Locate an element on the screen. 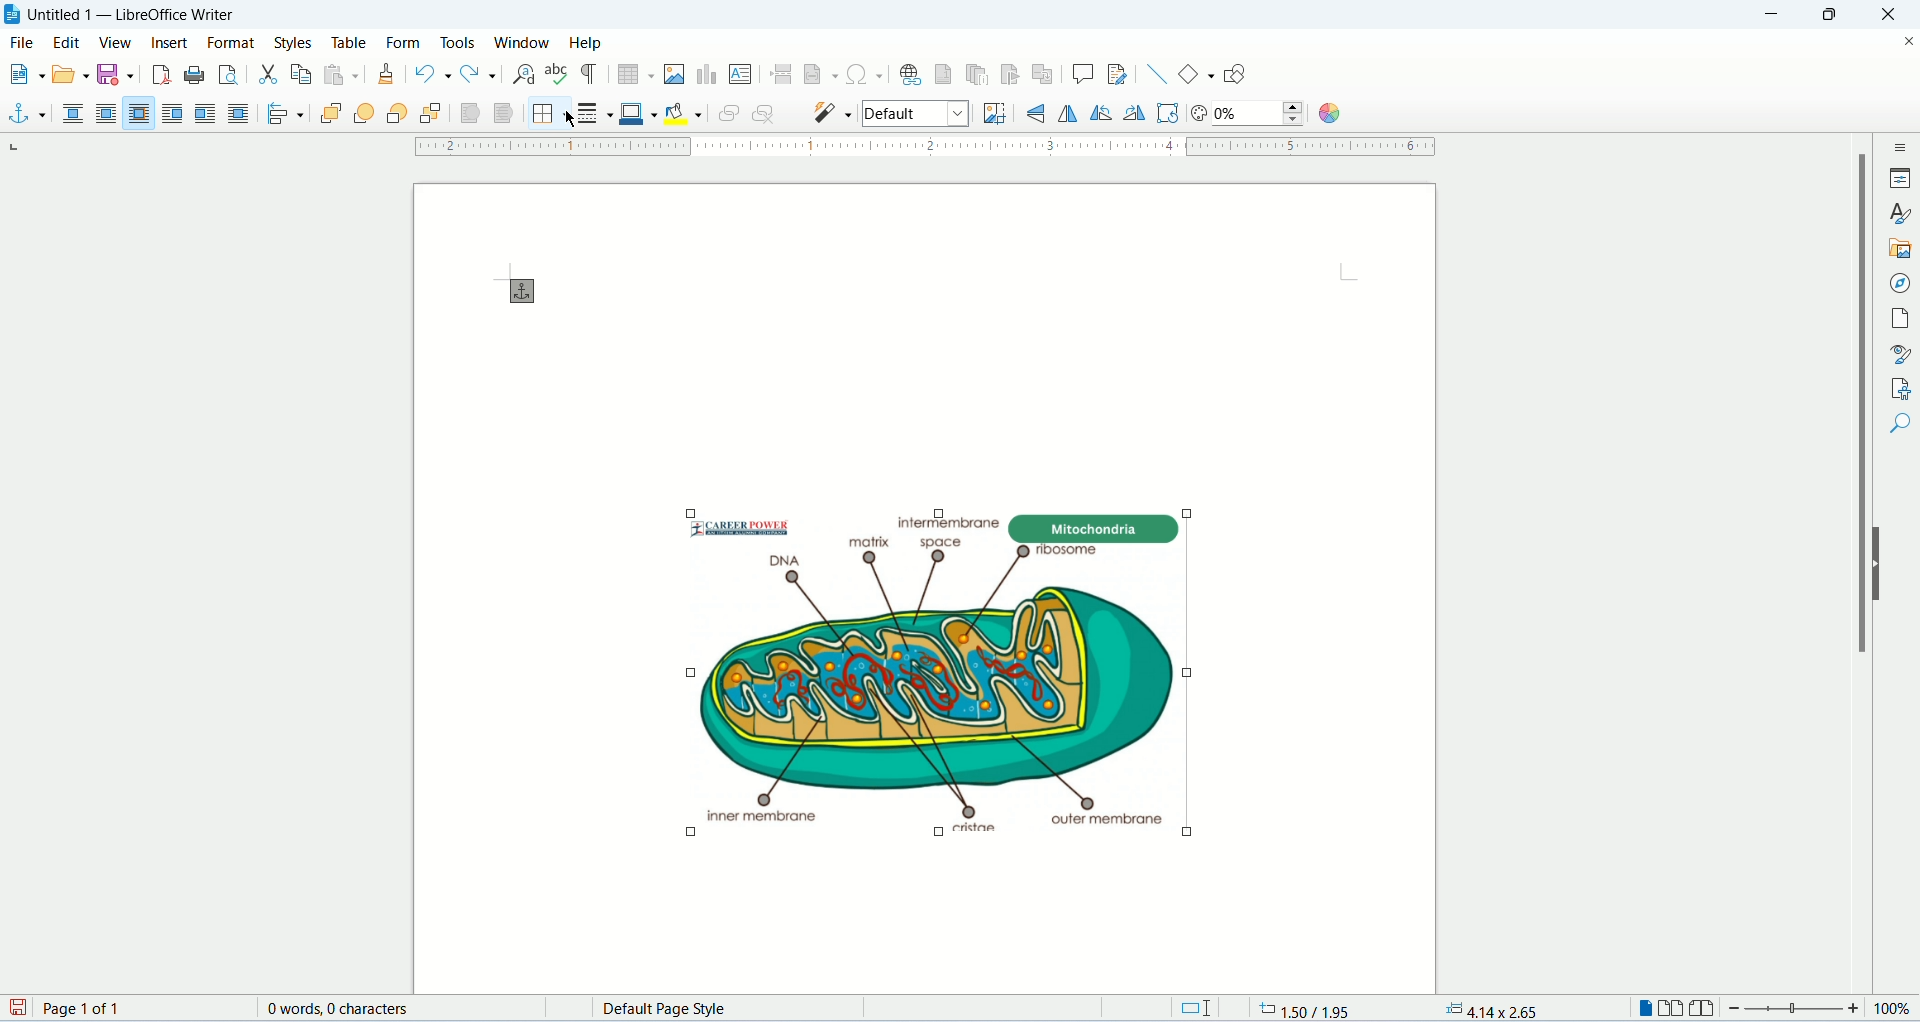 The image size is (1920, 1022). Dimension is located at coordinates (1194, 1008).